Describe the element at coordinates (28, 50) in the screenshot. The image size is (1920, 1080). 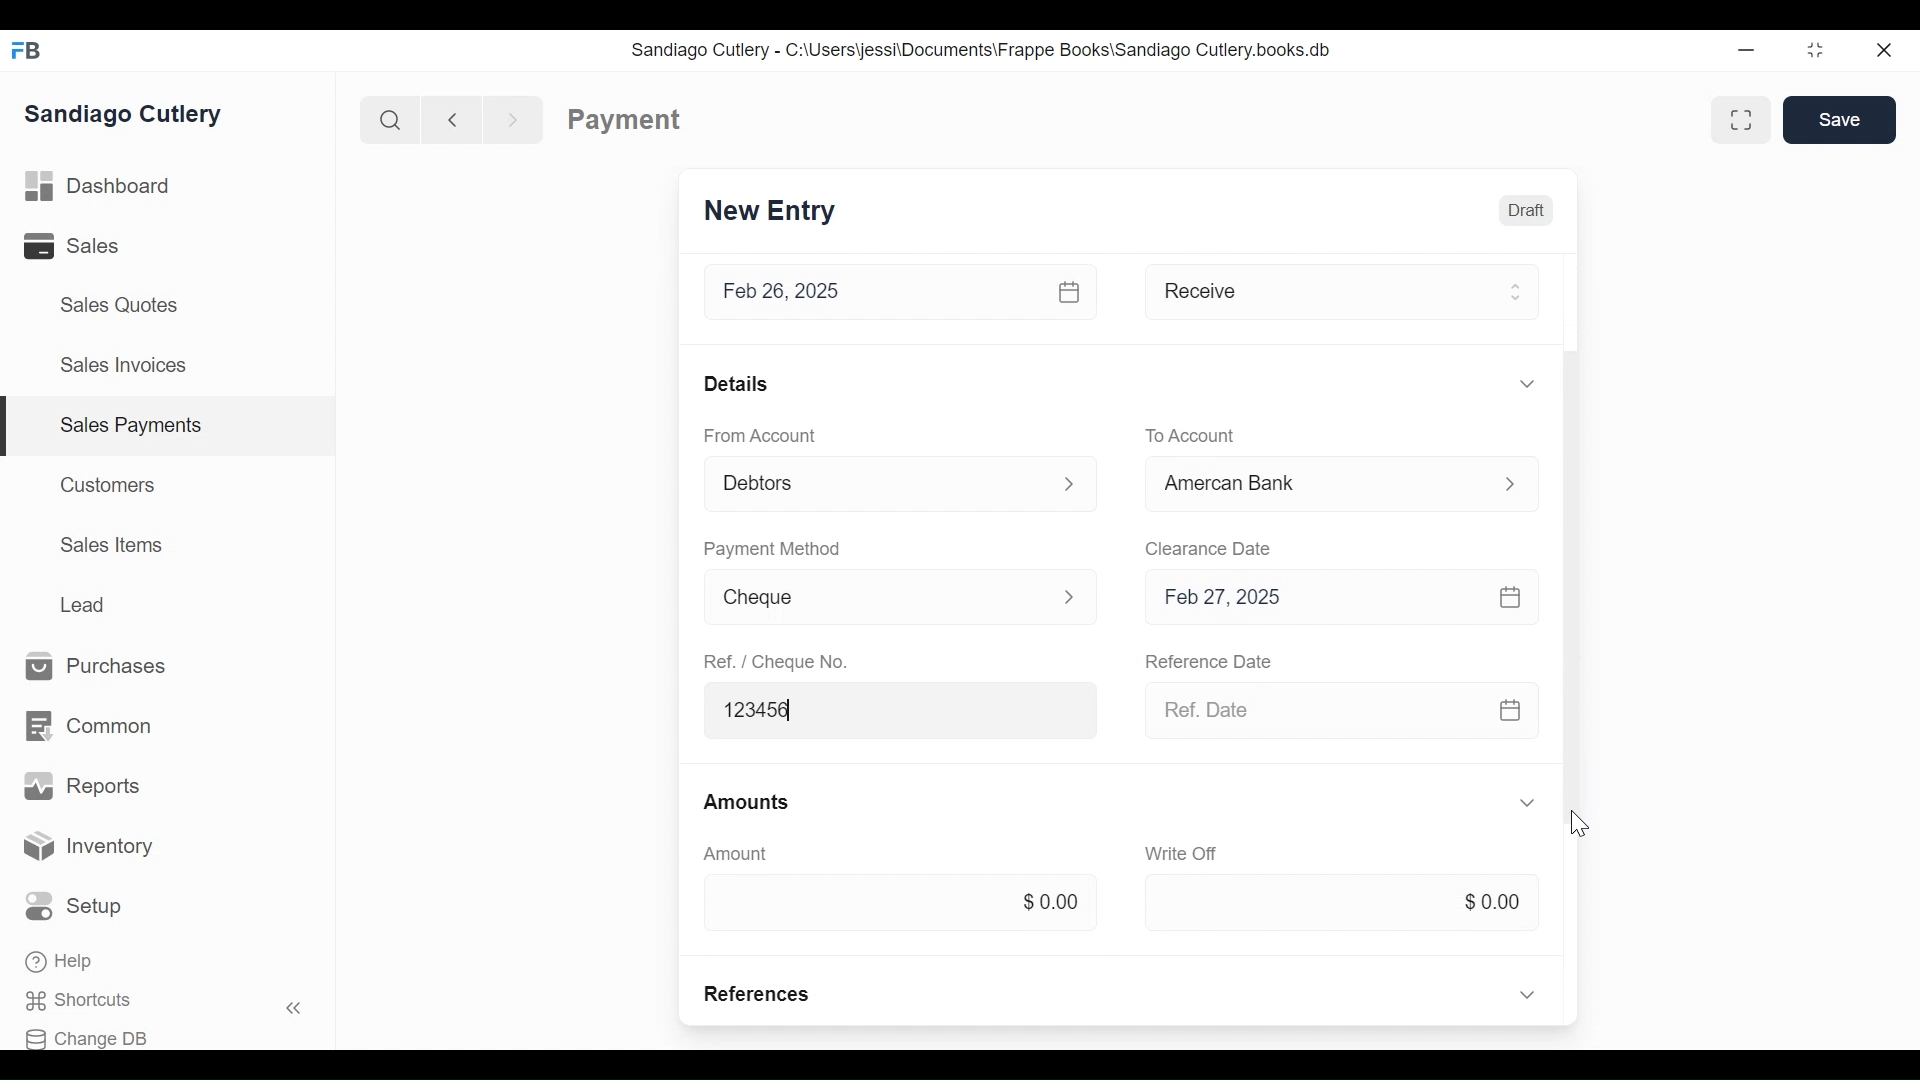
I see `Frappe Books` at that location.